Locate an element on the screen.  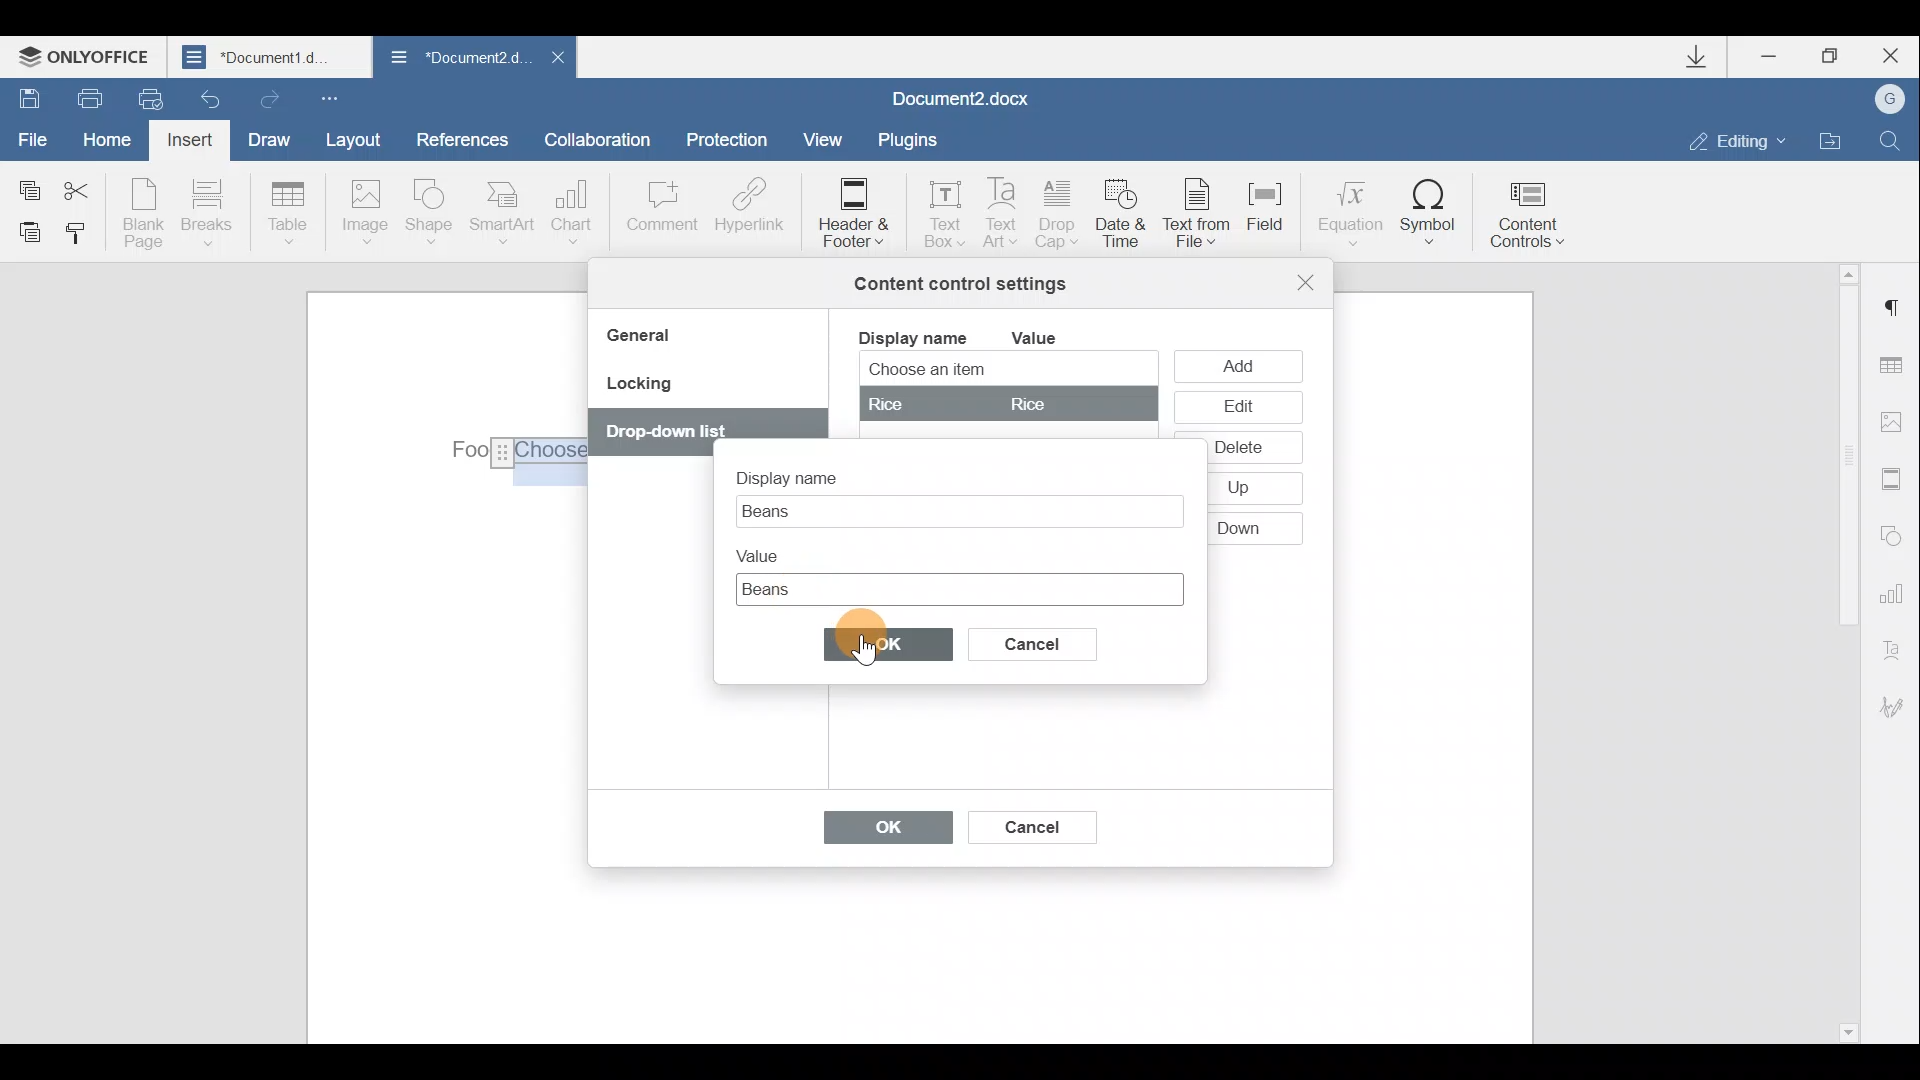
Chart settings is located at coordinates (1895, 591).